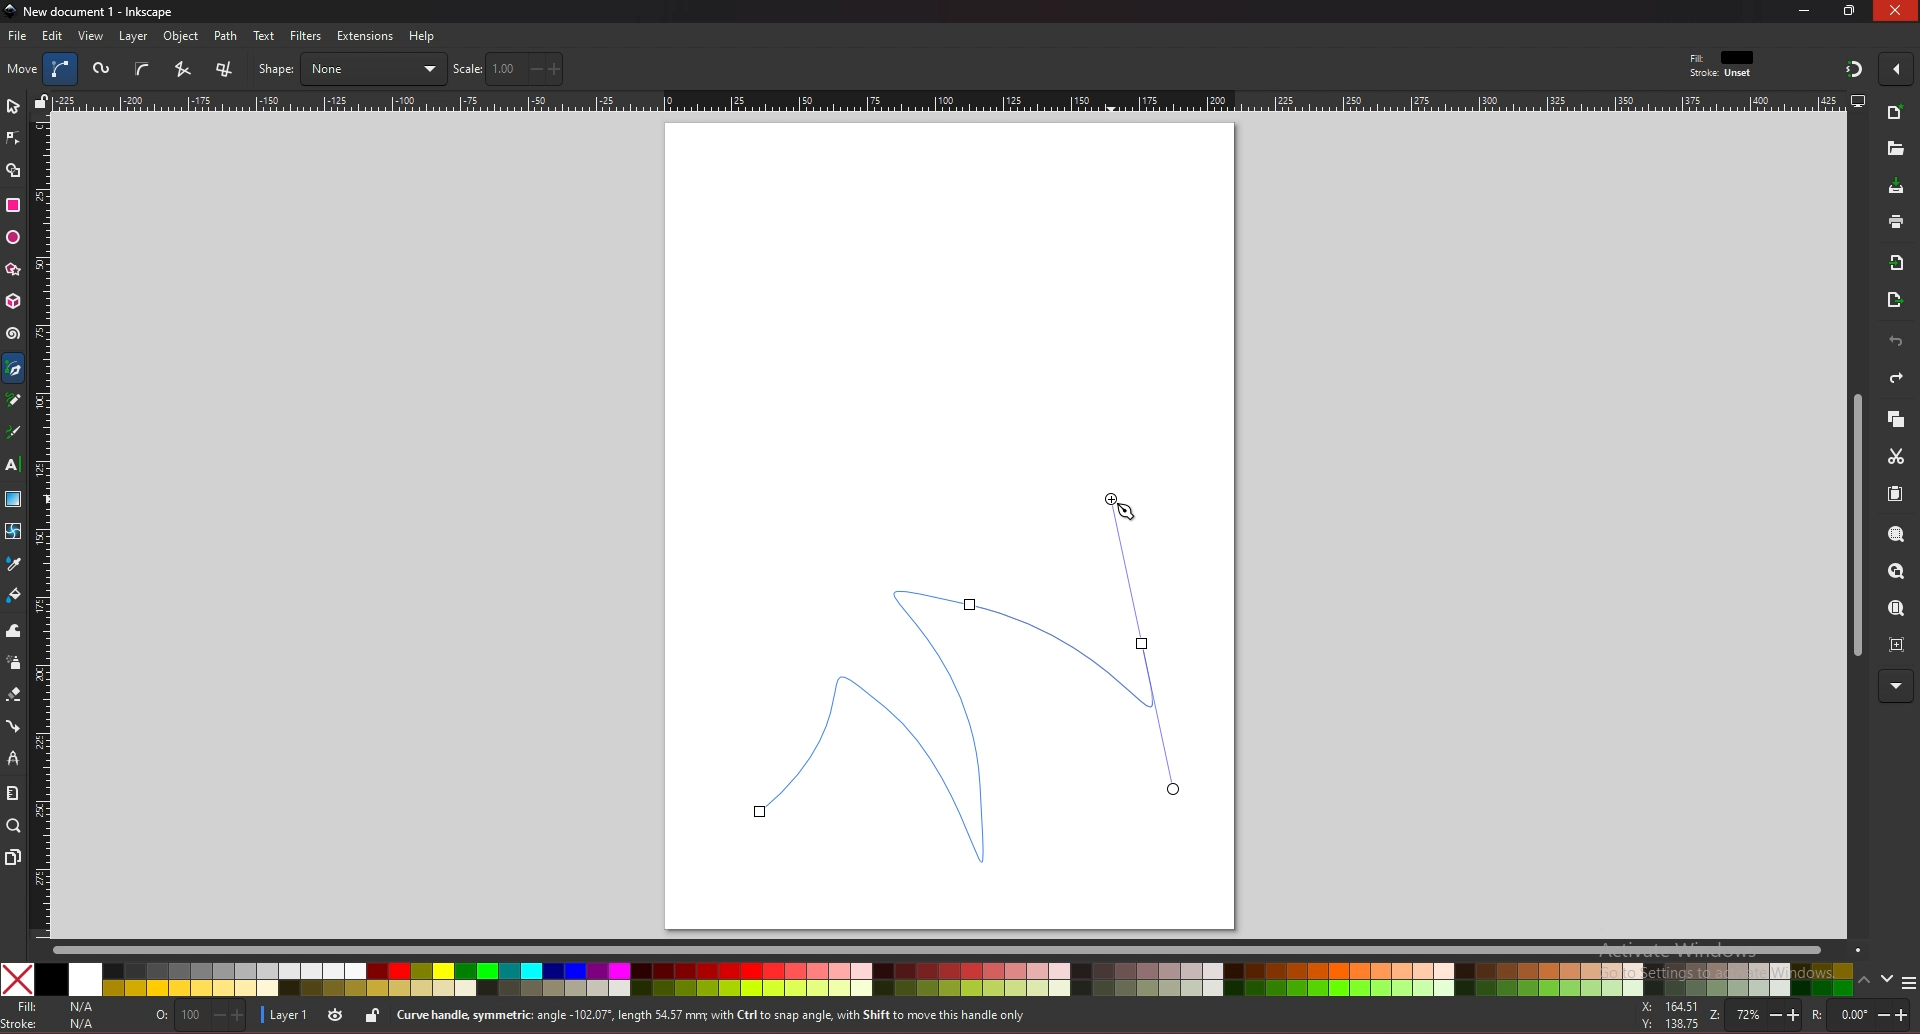 The width and height of the screenshot is (1920, 1034). I want to click on bezier curve, so click(63, 69).